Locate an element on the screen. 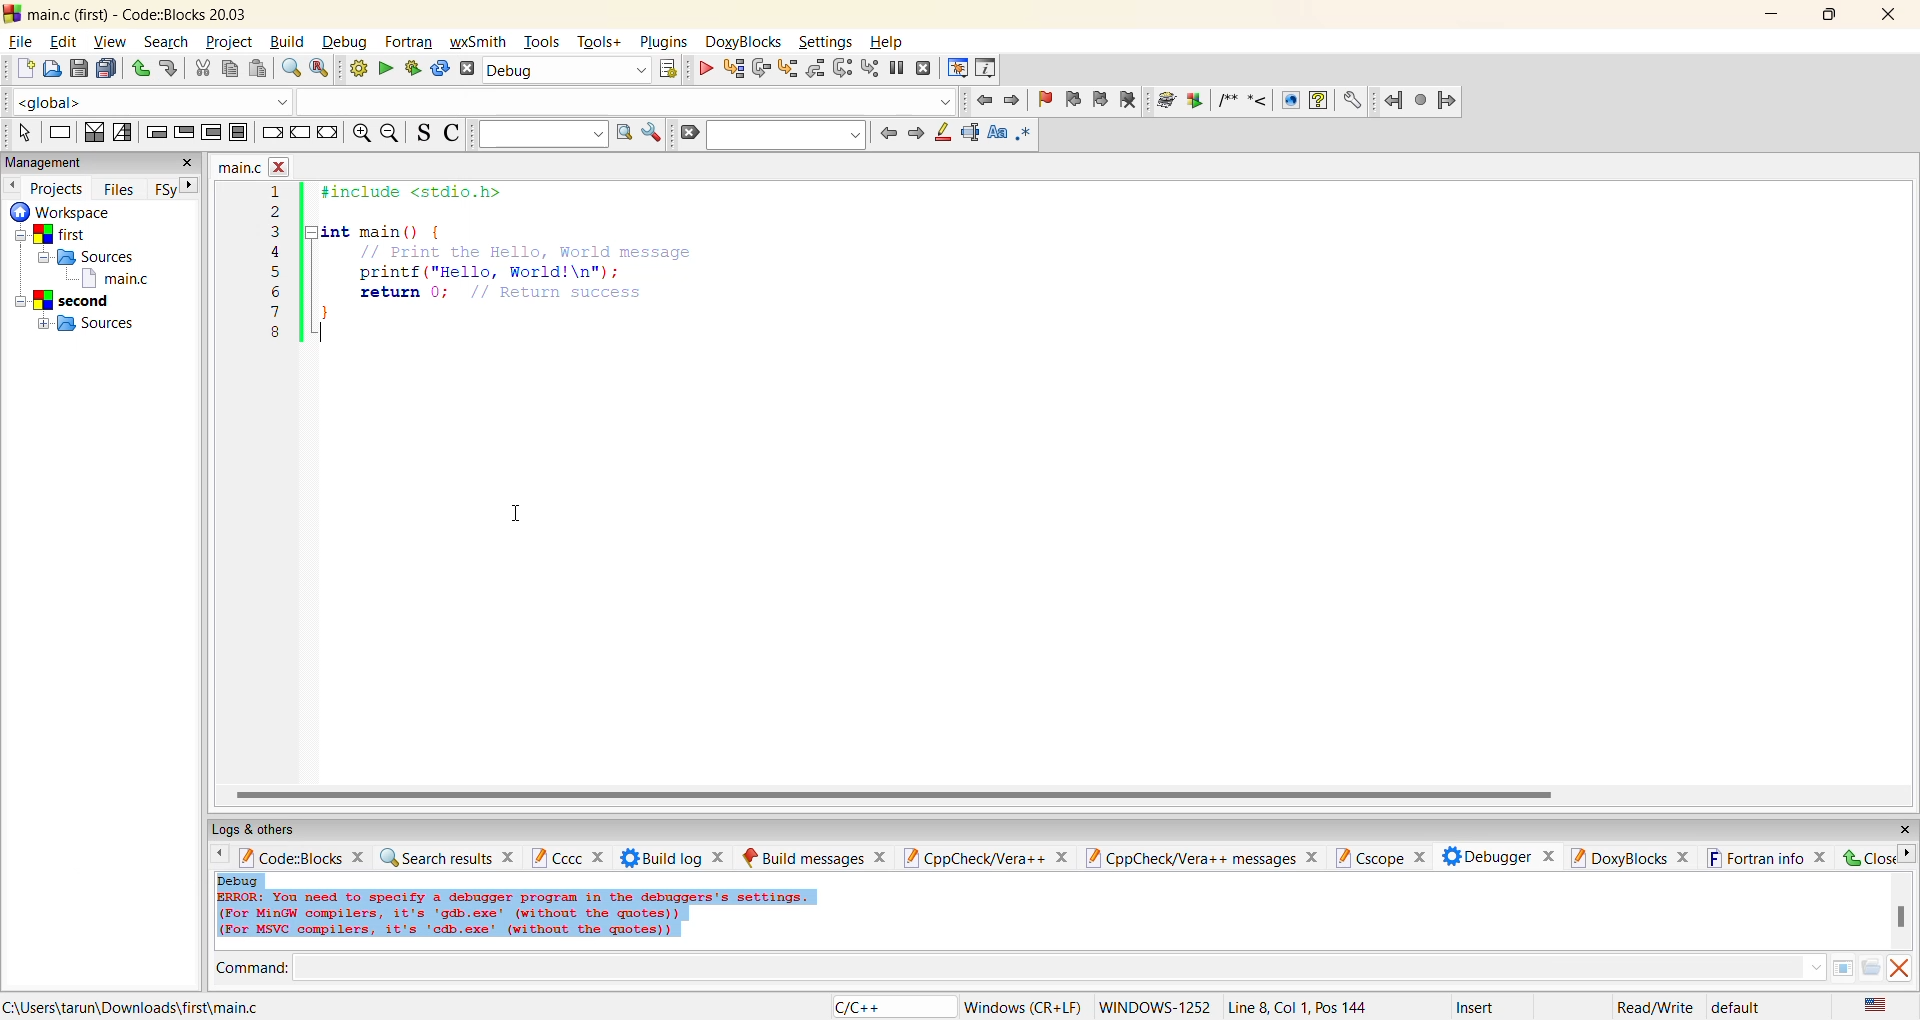  jump forward is located at coordinates (1013, 101).